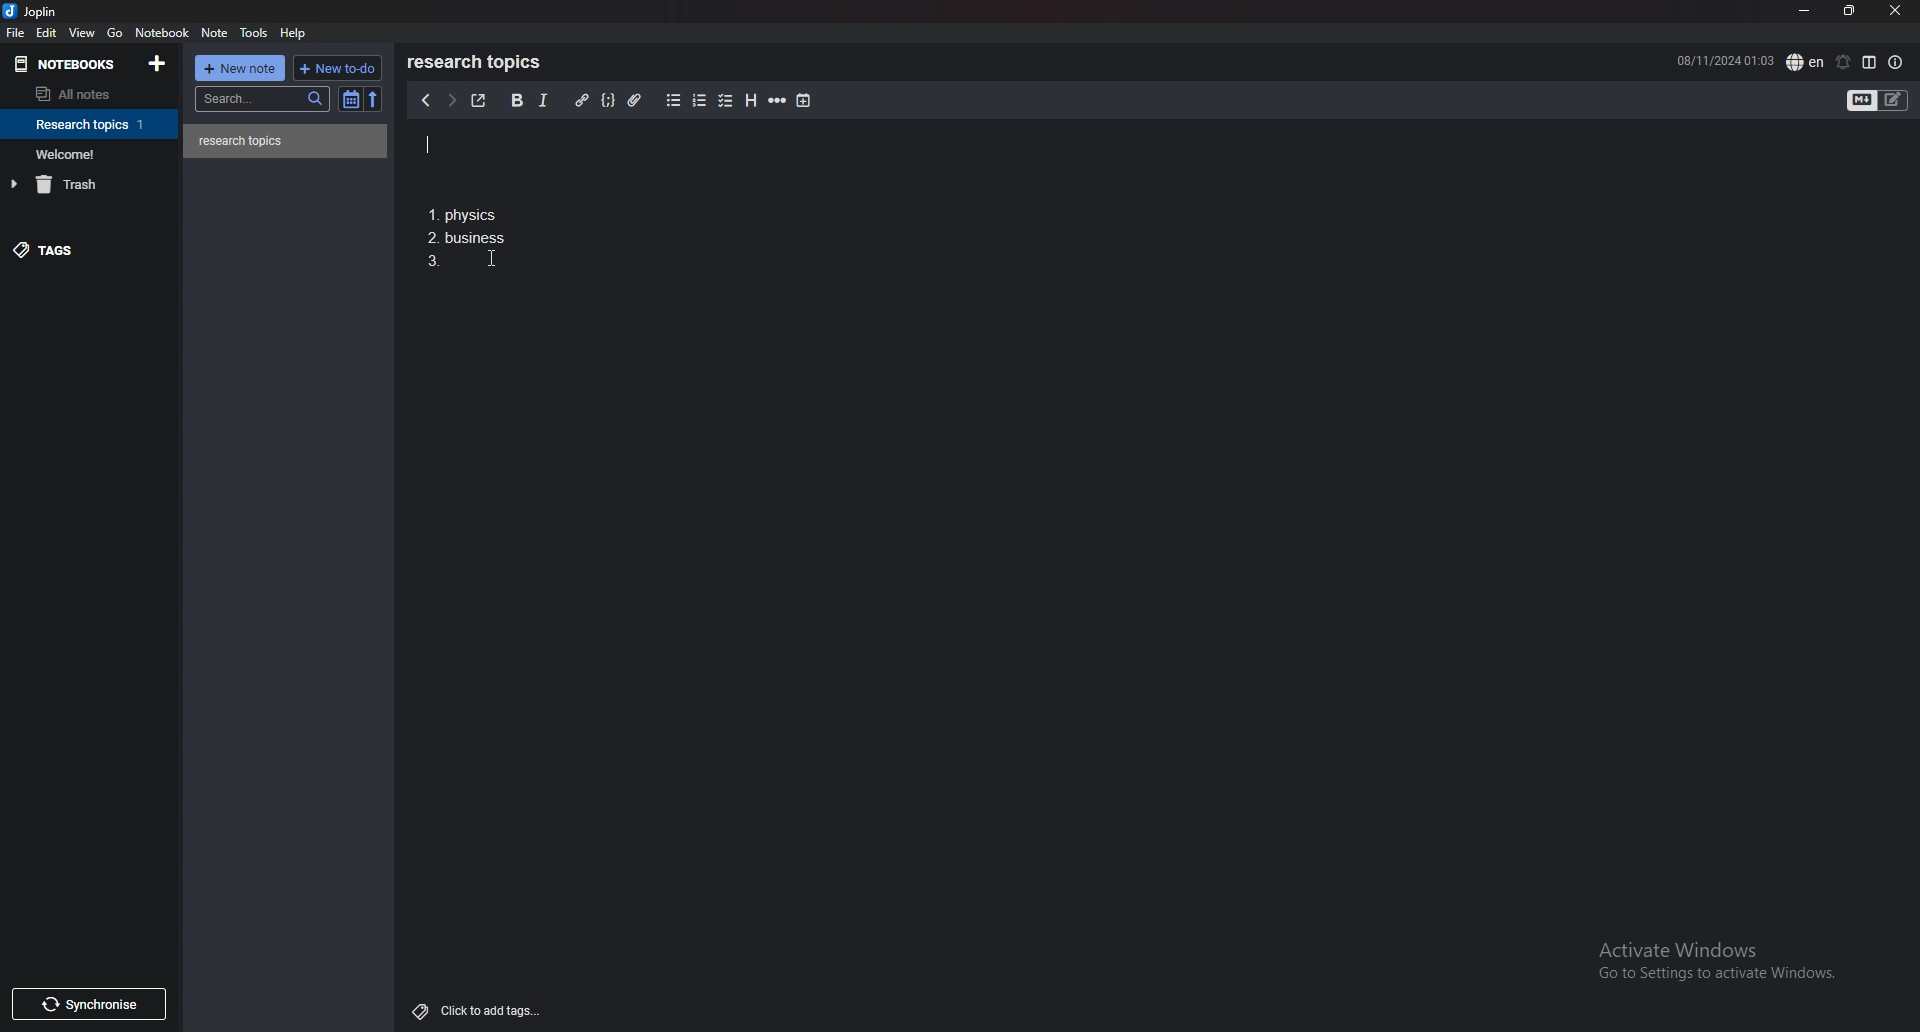 The height and width of the screenshot is (1032, 1920). I want to click on previous, so click(426, 102).